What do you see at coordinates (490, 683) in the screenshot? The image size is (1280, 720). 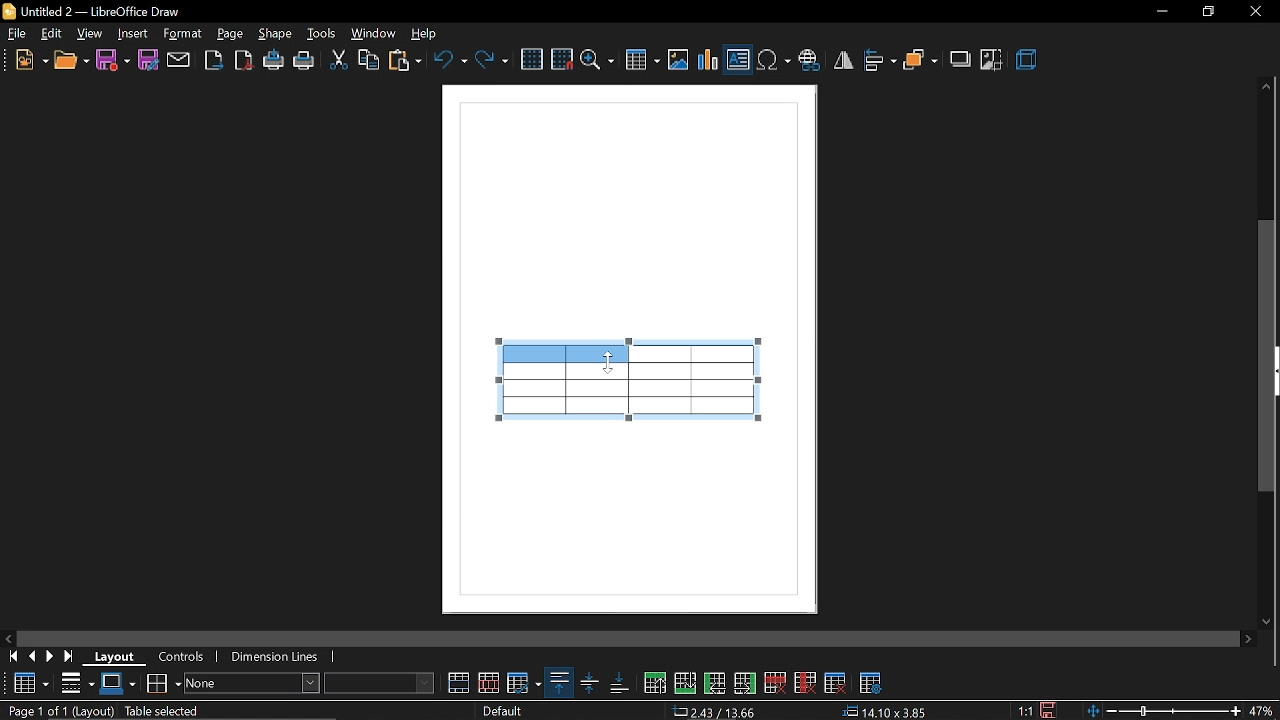 I see `split cells` at bounding box center [490, 683].